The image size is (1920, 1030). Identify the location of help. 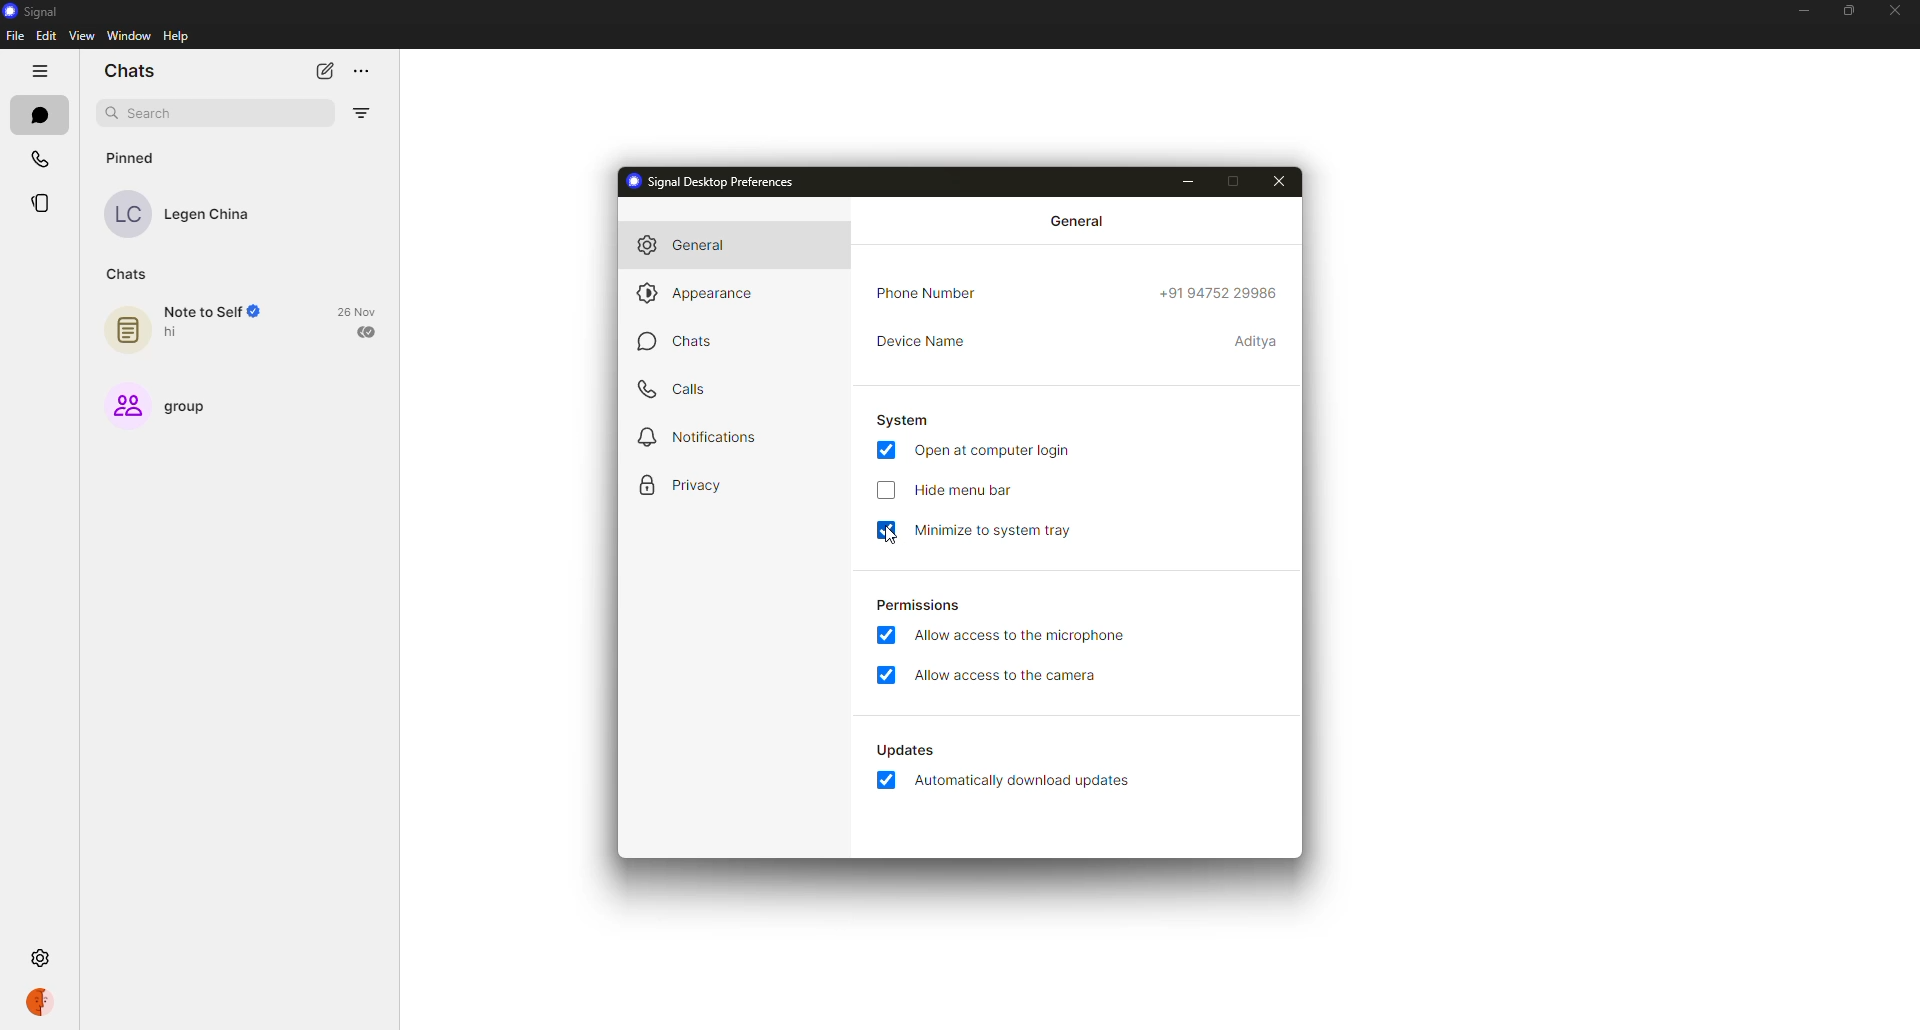
(177, 38).